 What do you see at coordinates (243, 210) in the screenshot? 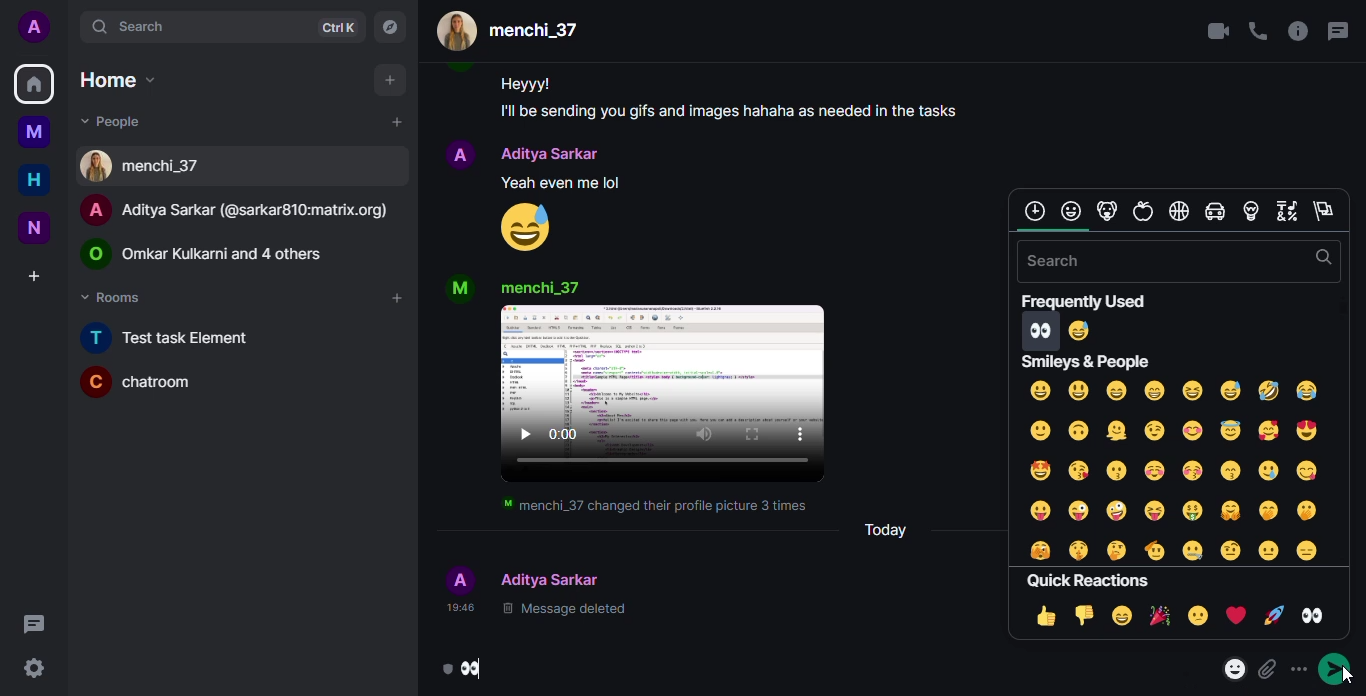
I see `people` at bounding box center [243, 210].